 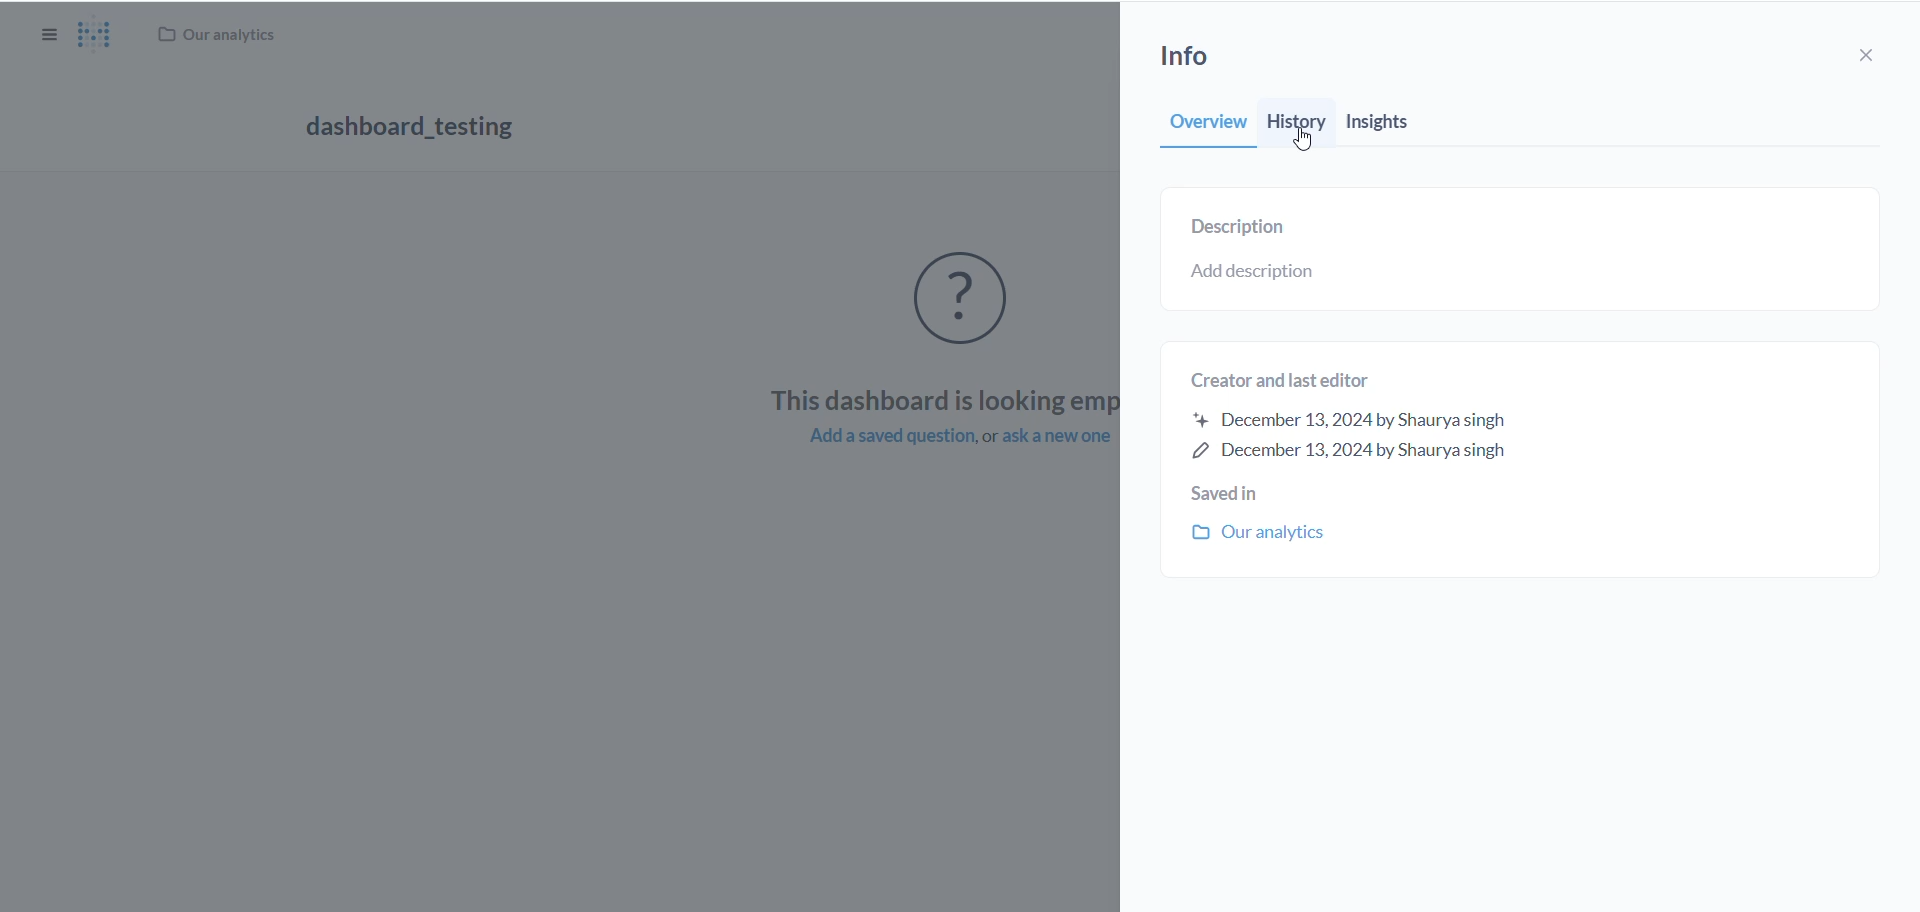 What do you see at coordinates (52, 38) in the screenshot?
I see `show/hide sidebar` at bounding box center [52, 38].